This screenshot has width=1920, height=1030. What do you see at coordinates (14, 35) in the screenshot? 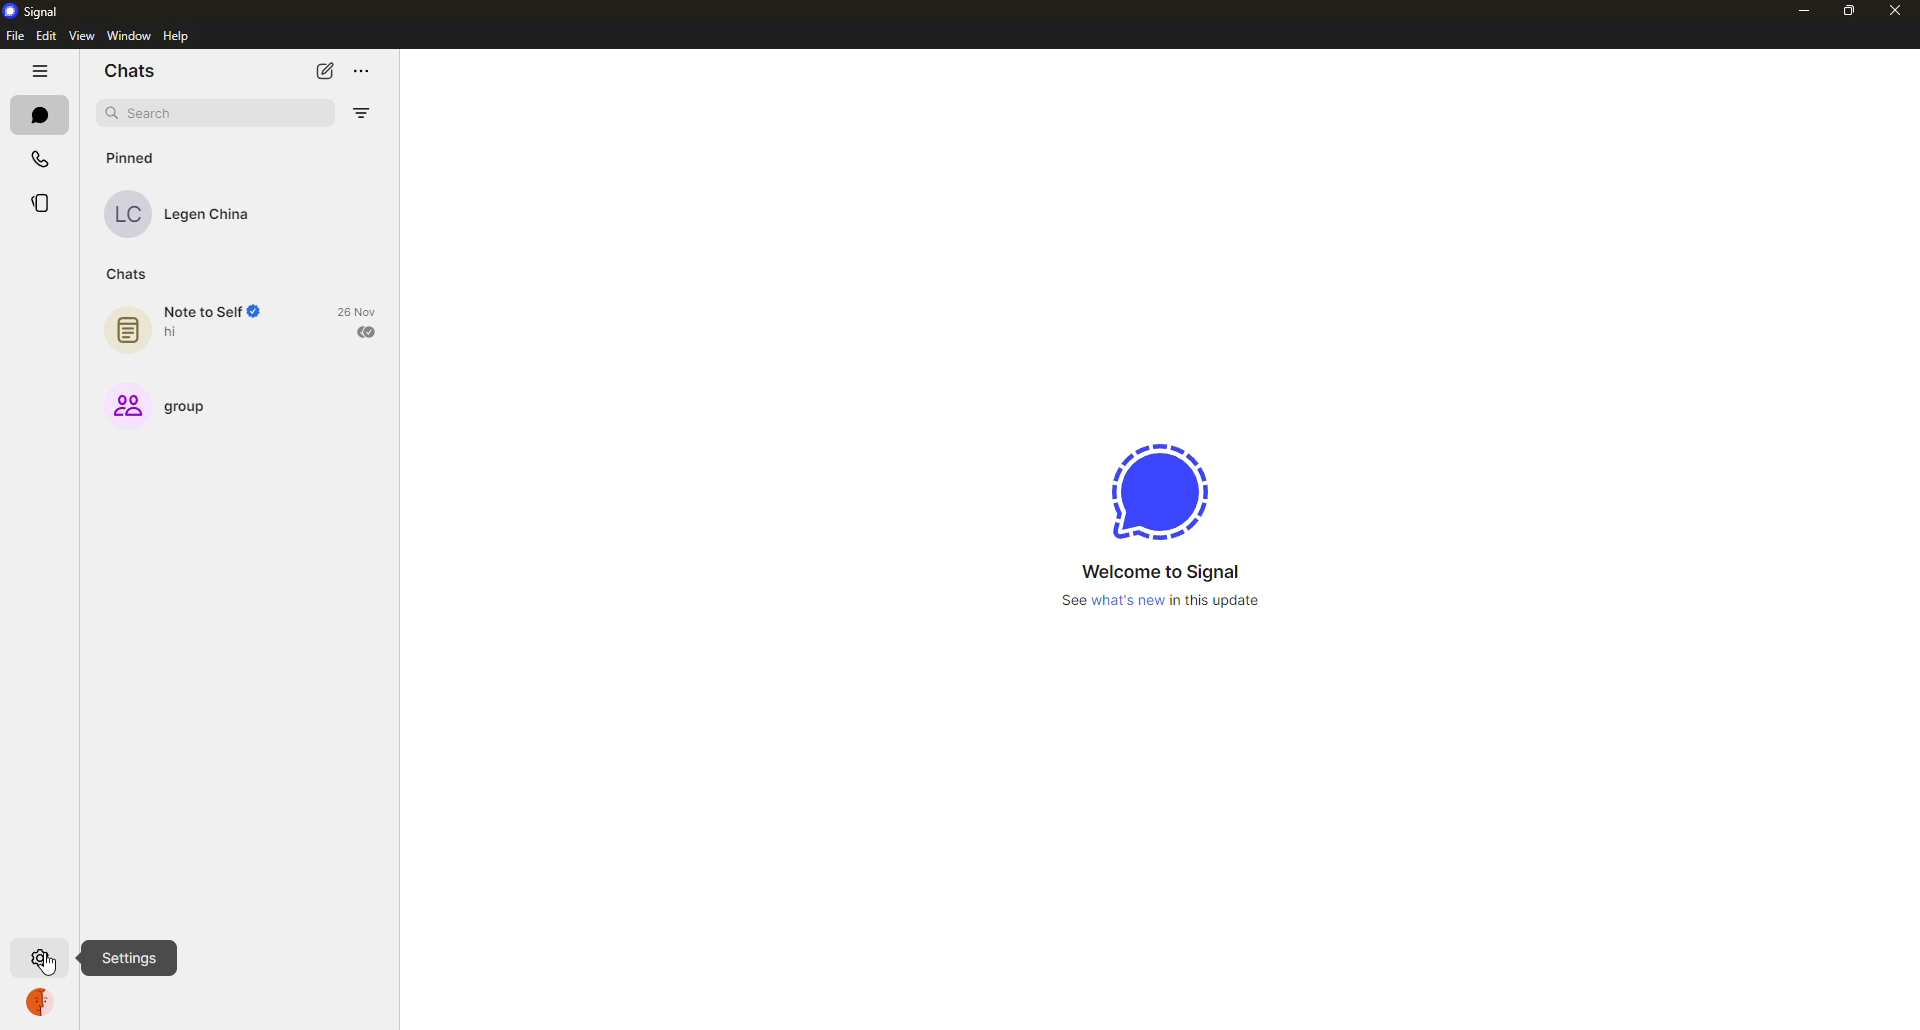
I see `file` at bounding box center [14, 35].